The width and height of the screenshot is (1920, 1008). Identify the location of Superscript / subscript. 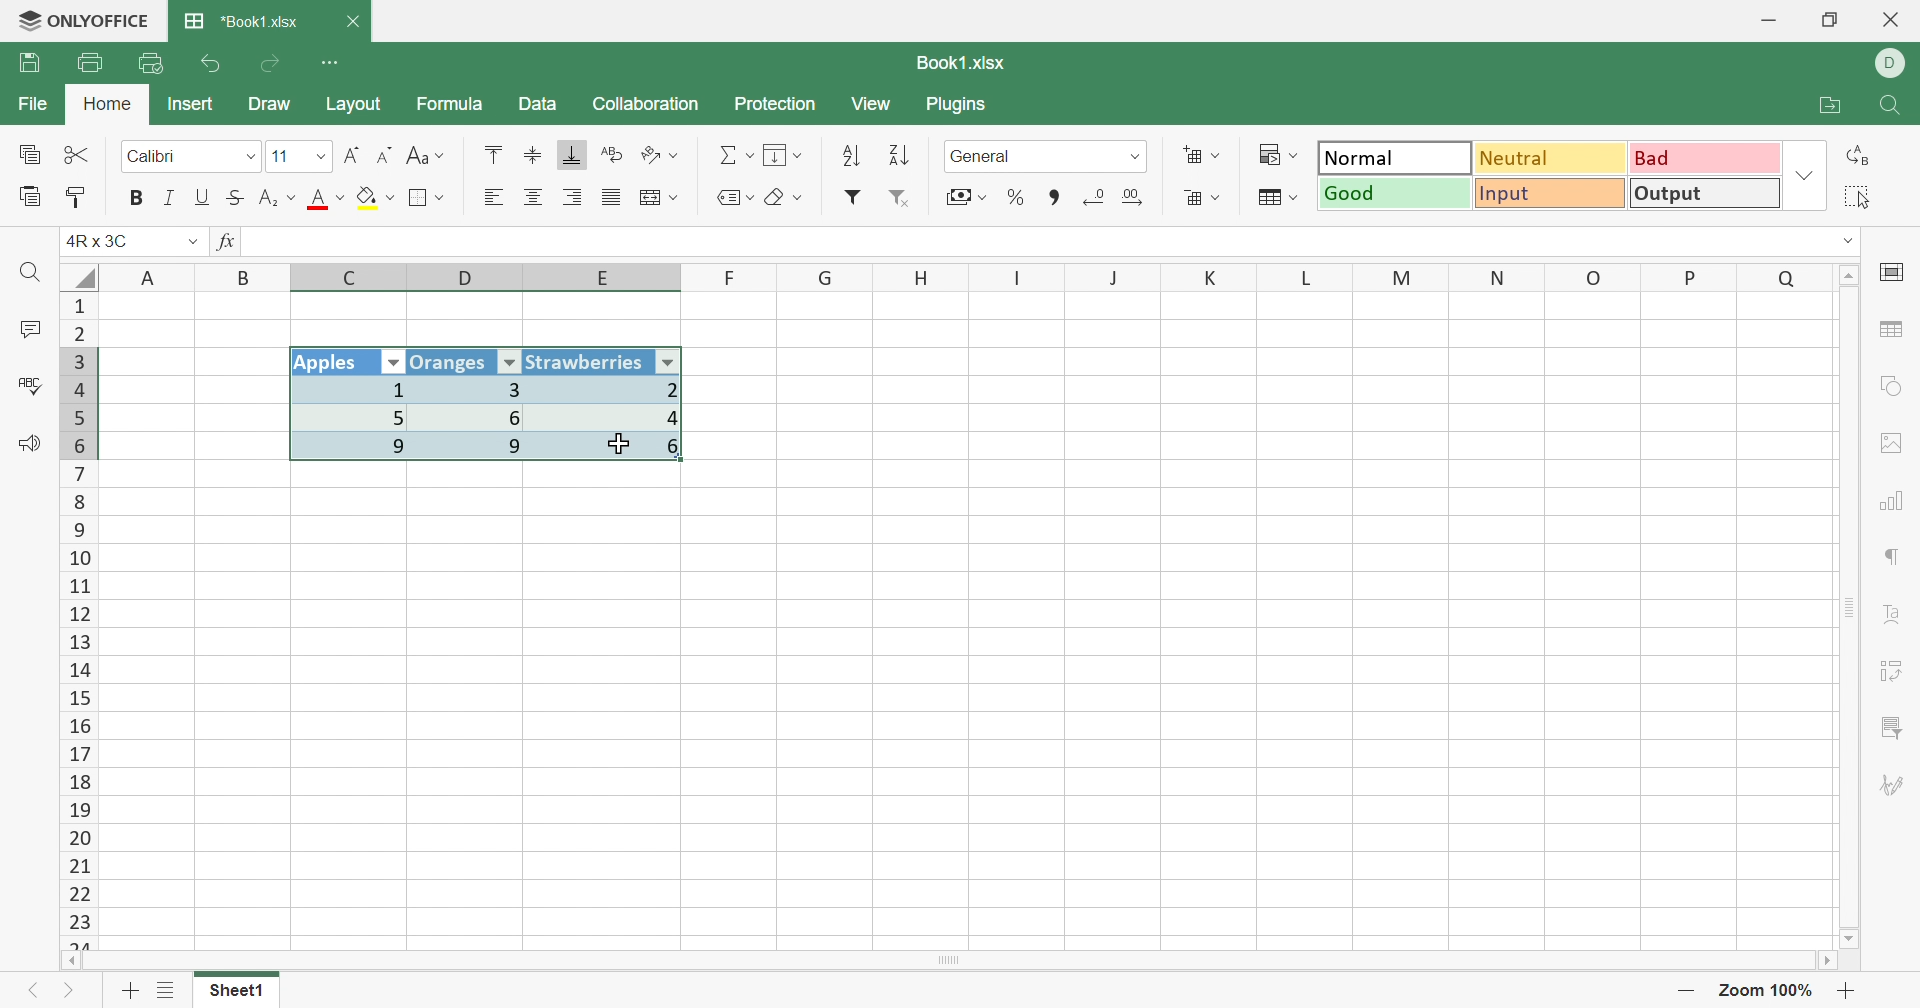
(279, 199).